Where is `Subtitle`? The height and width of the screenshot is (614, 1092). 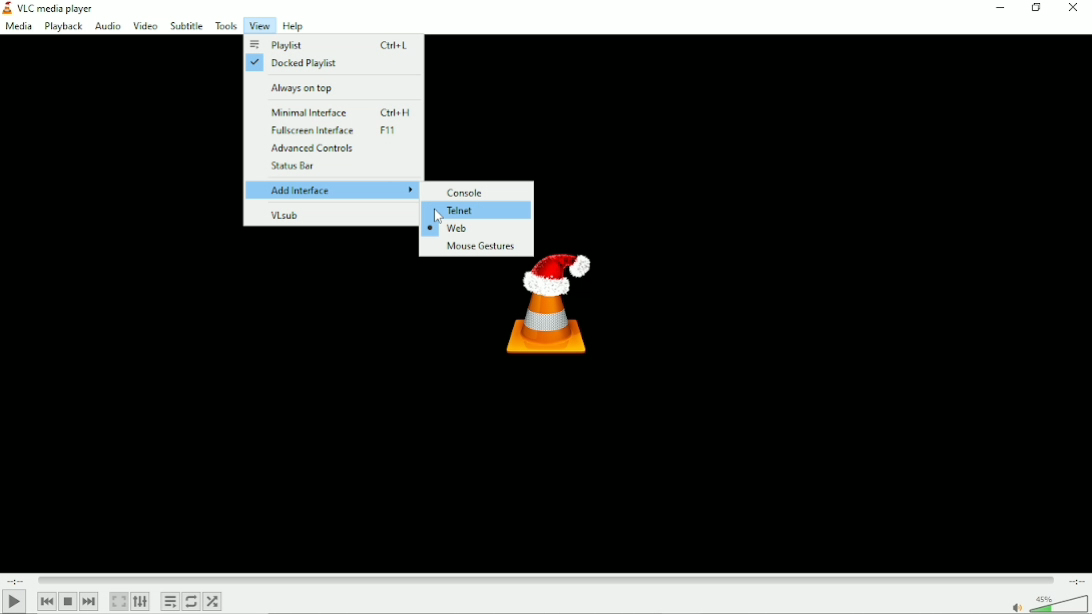
Subtitle is located at coordinates (187, 25).